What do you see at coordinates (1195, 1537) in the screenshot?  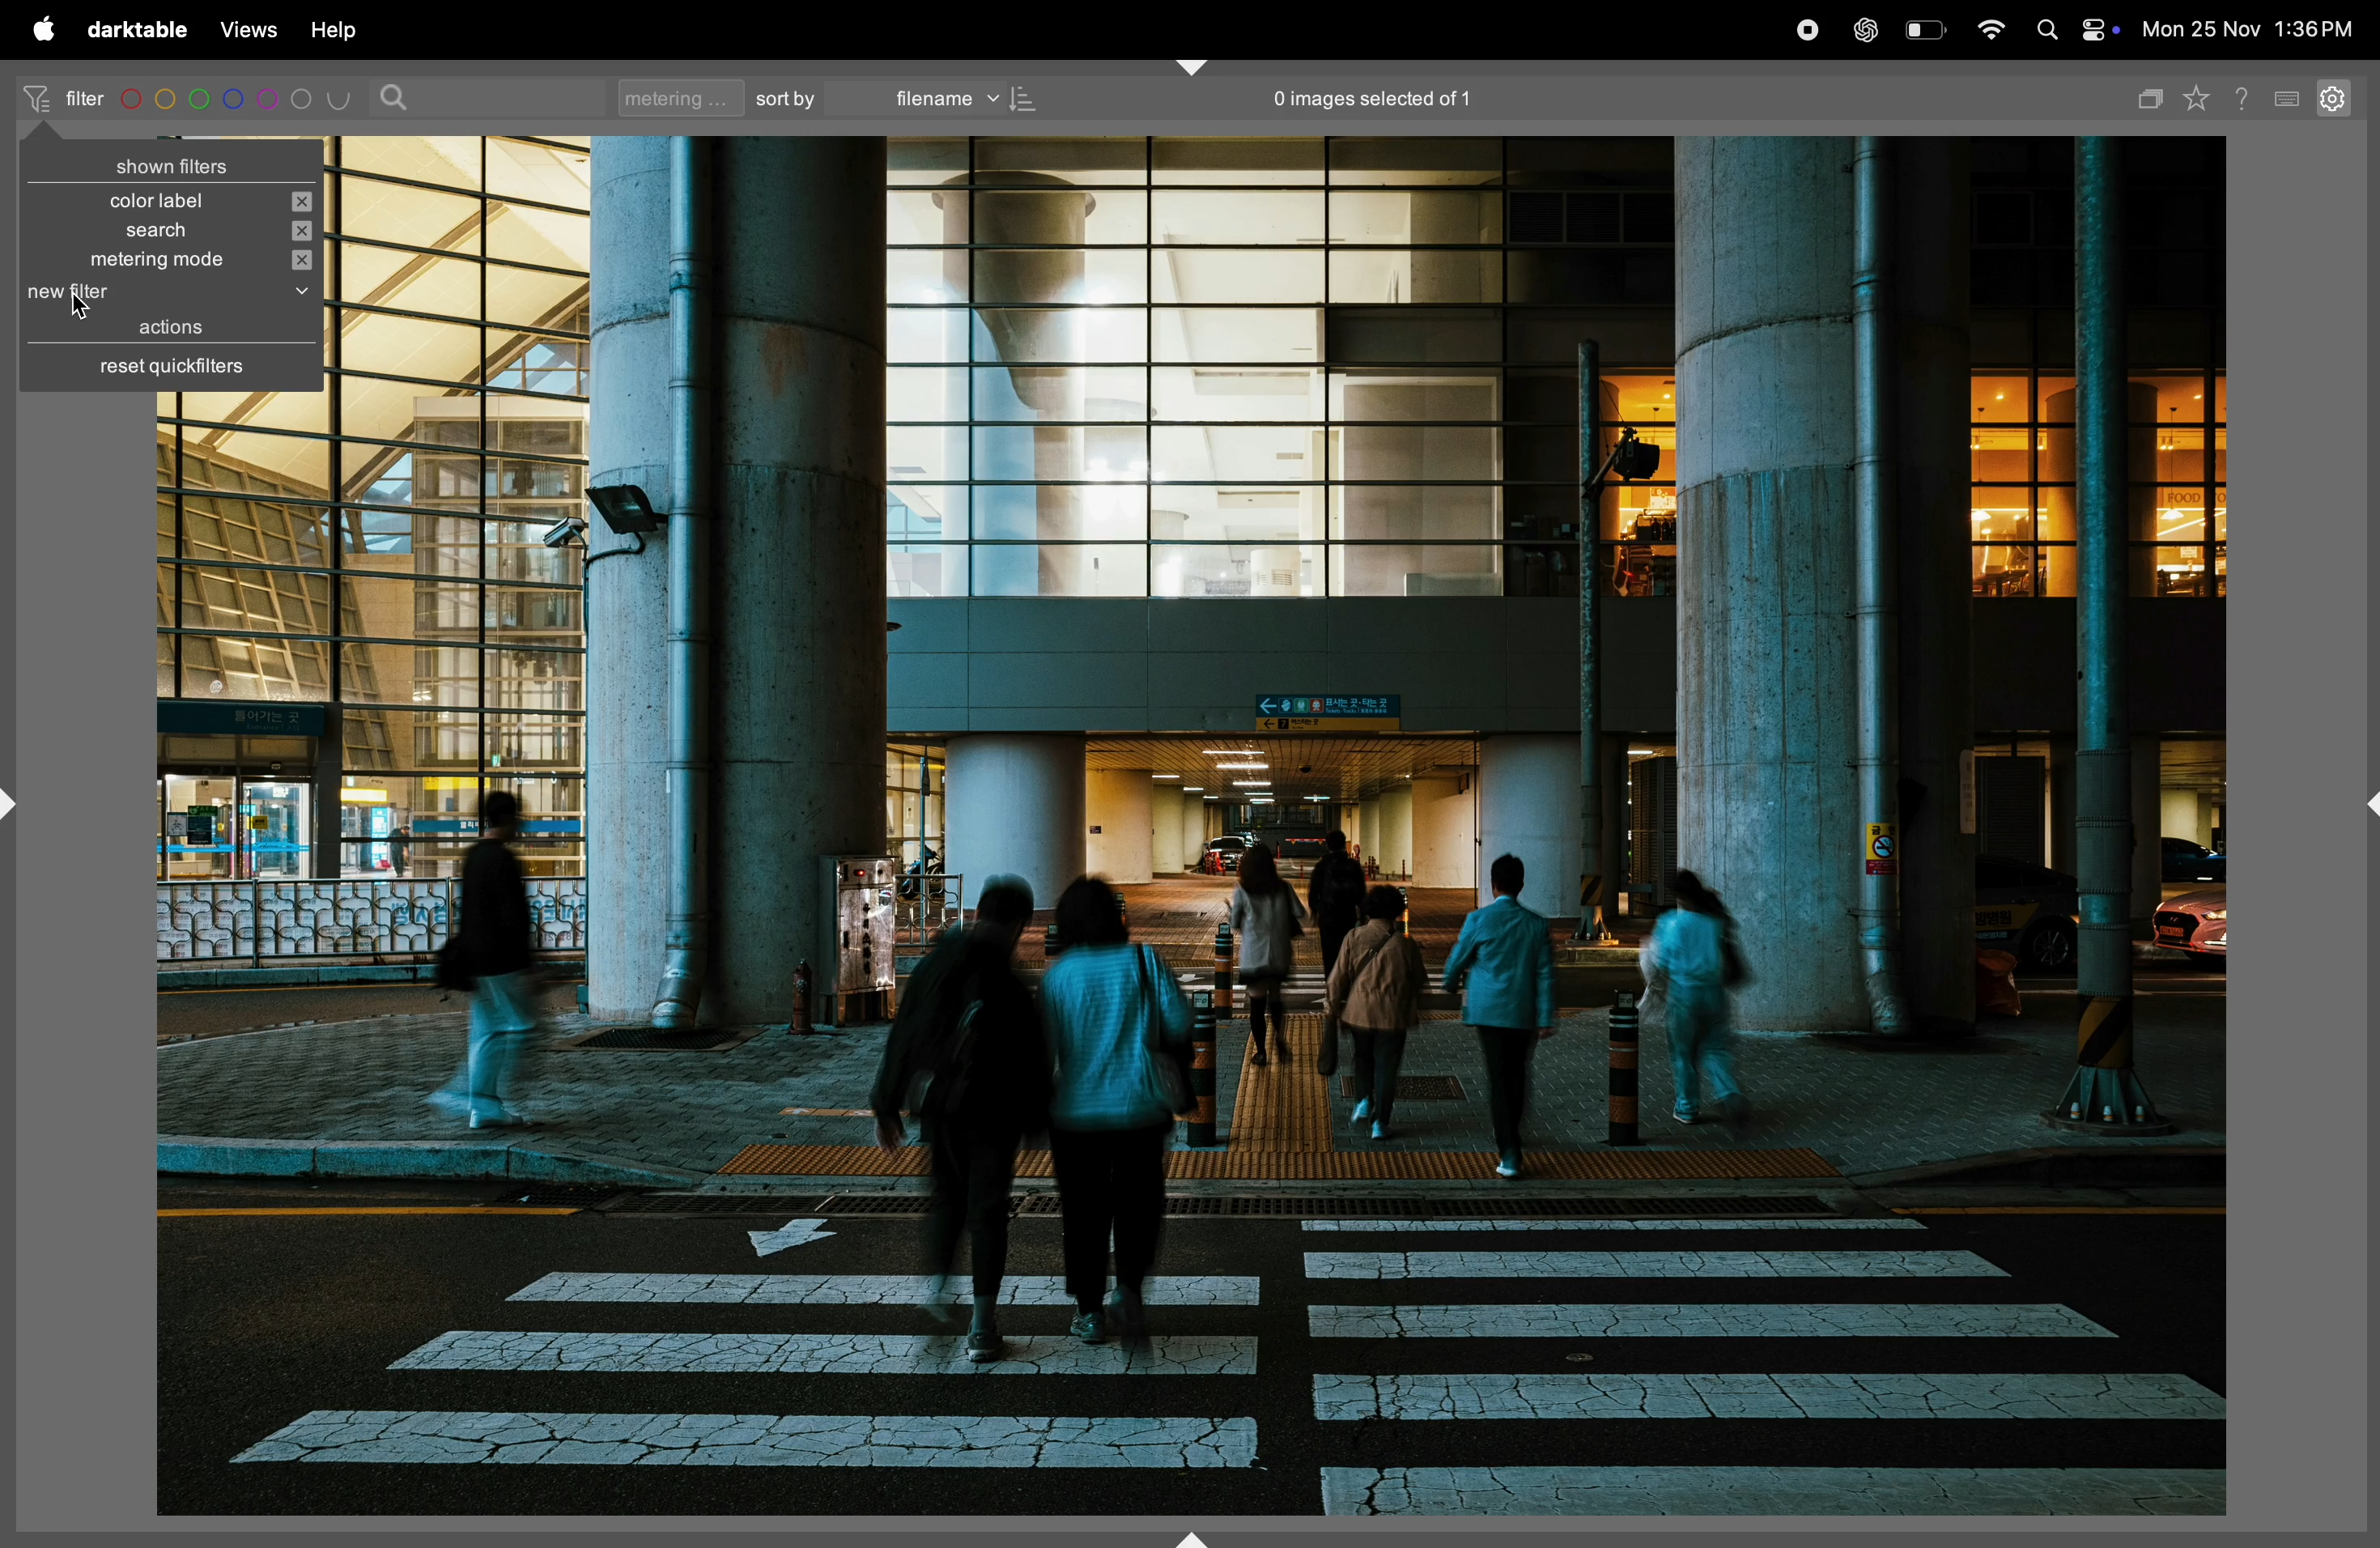 I see `shift+ctrl+b` at bounding box center [1195, 1537].